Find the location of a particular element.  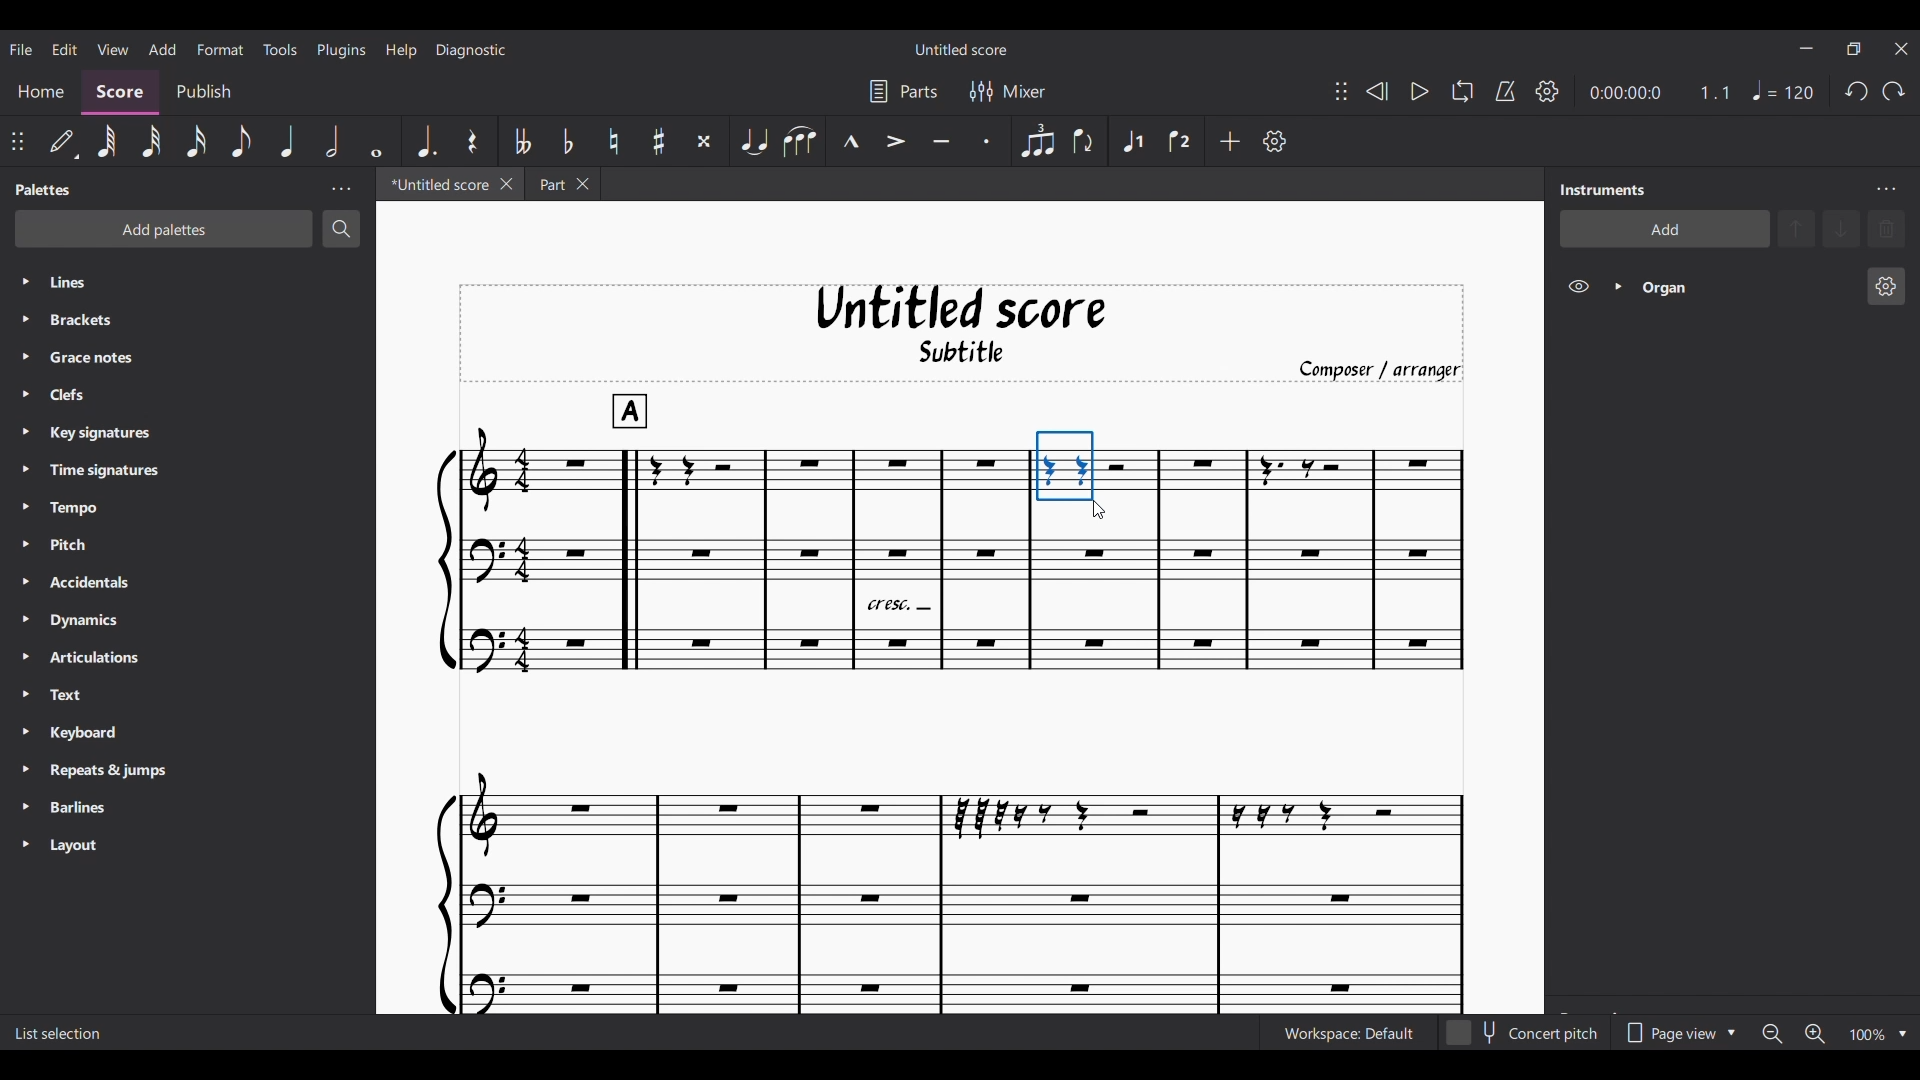

Close interface is located at coordinates (1901, 48).